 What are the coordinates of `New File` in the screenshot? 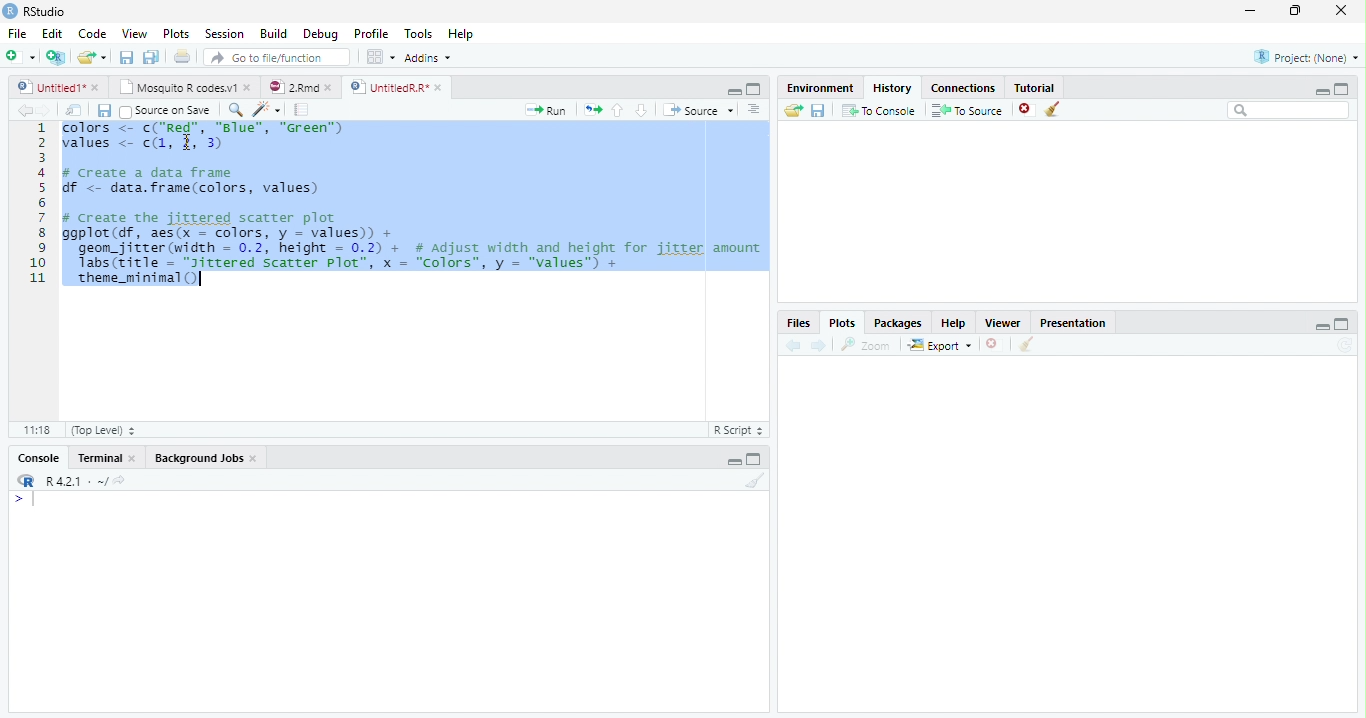 It's located at (21, 57).